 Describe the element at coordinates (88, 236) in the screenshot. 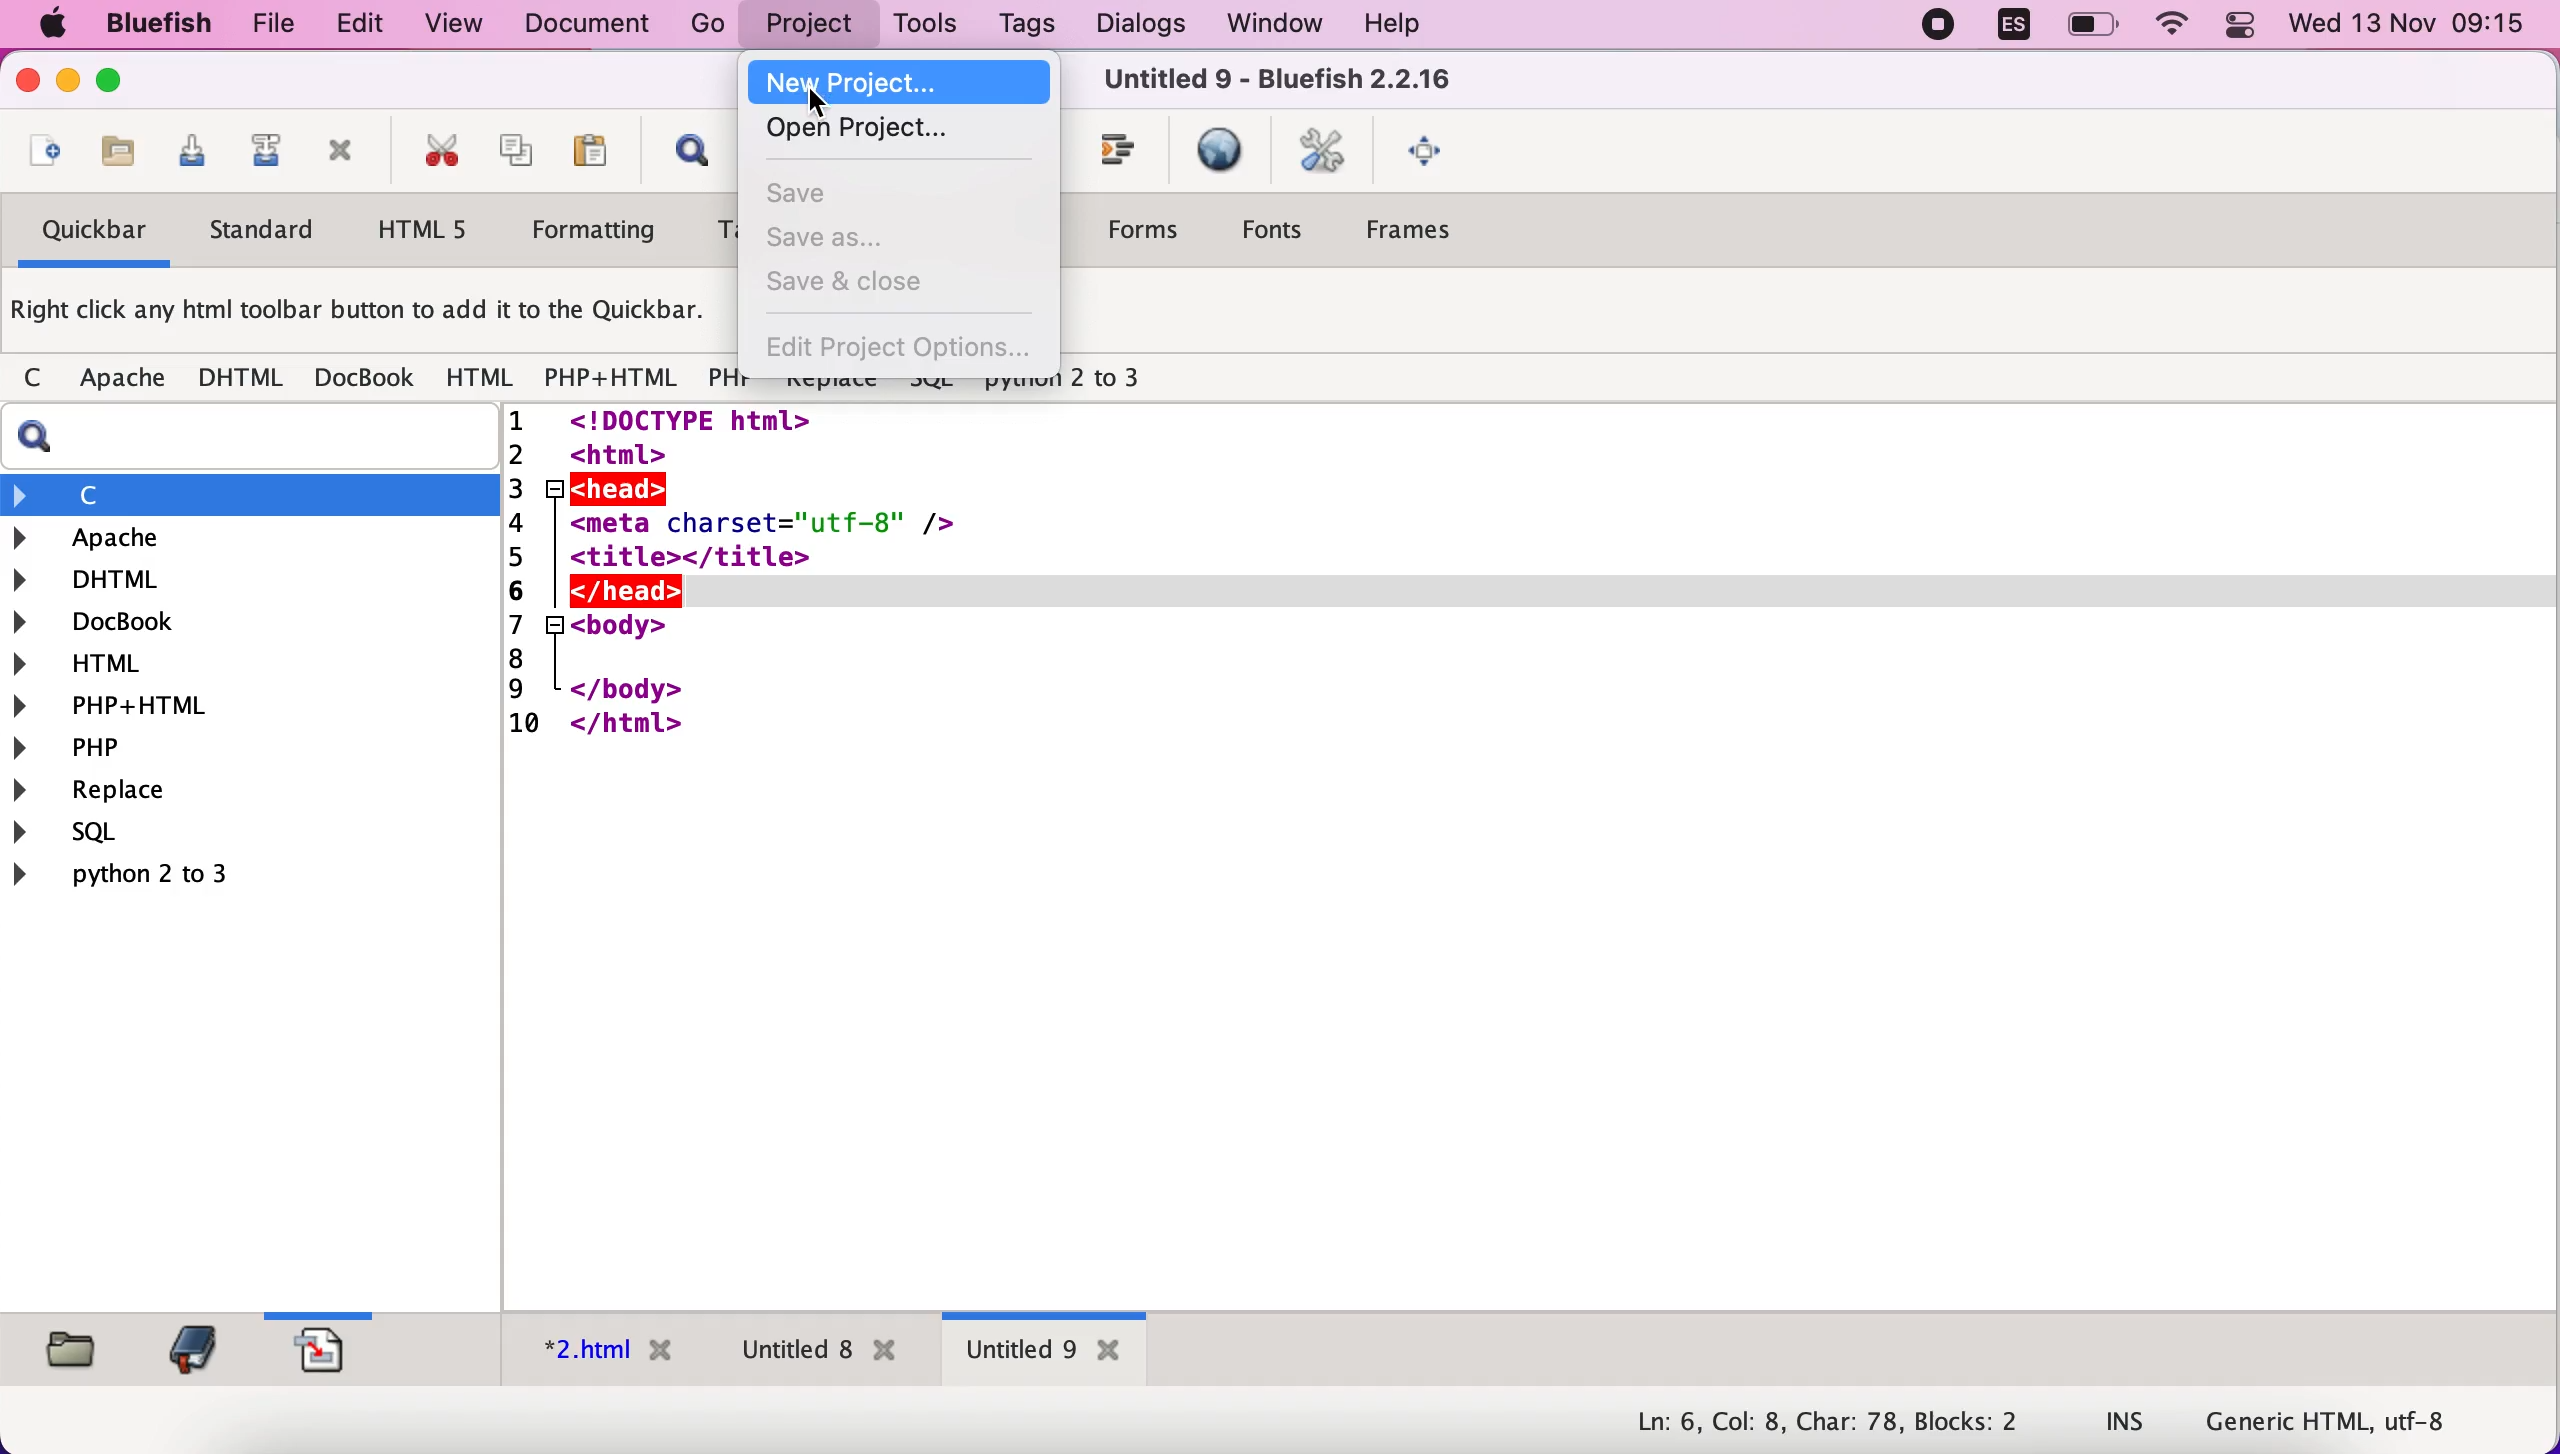

I see `quickbar` at that location.